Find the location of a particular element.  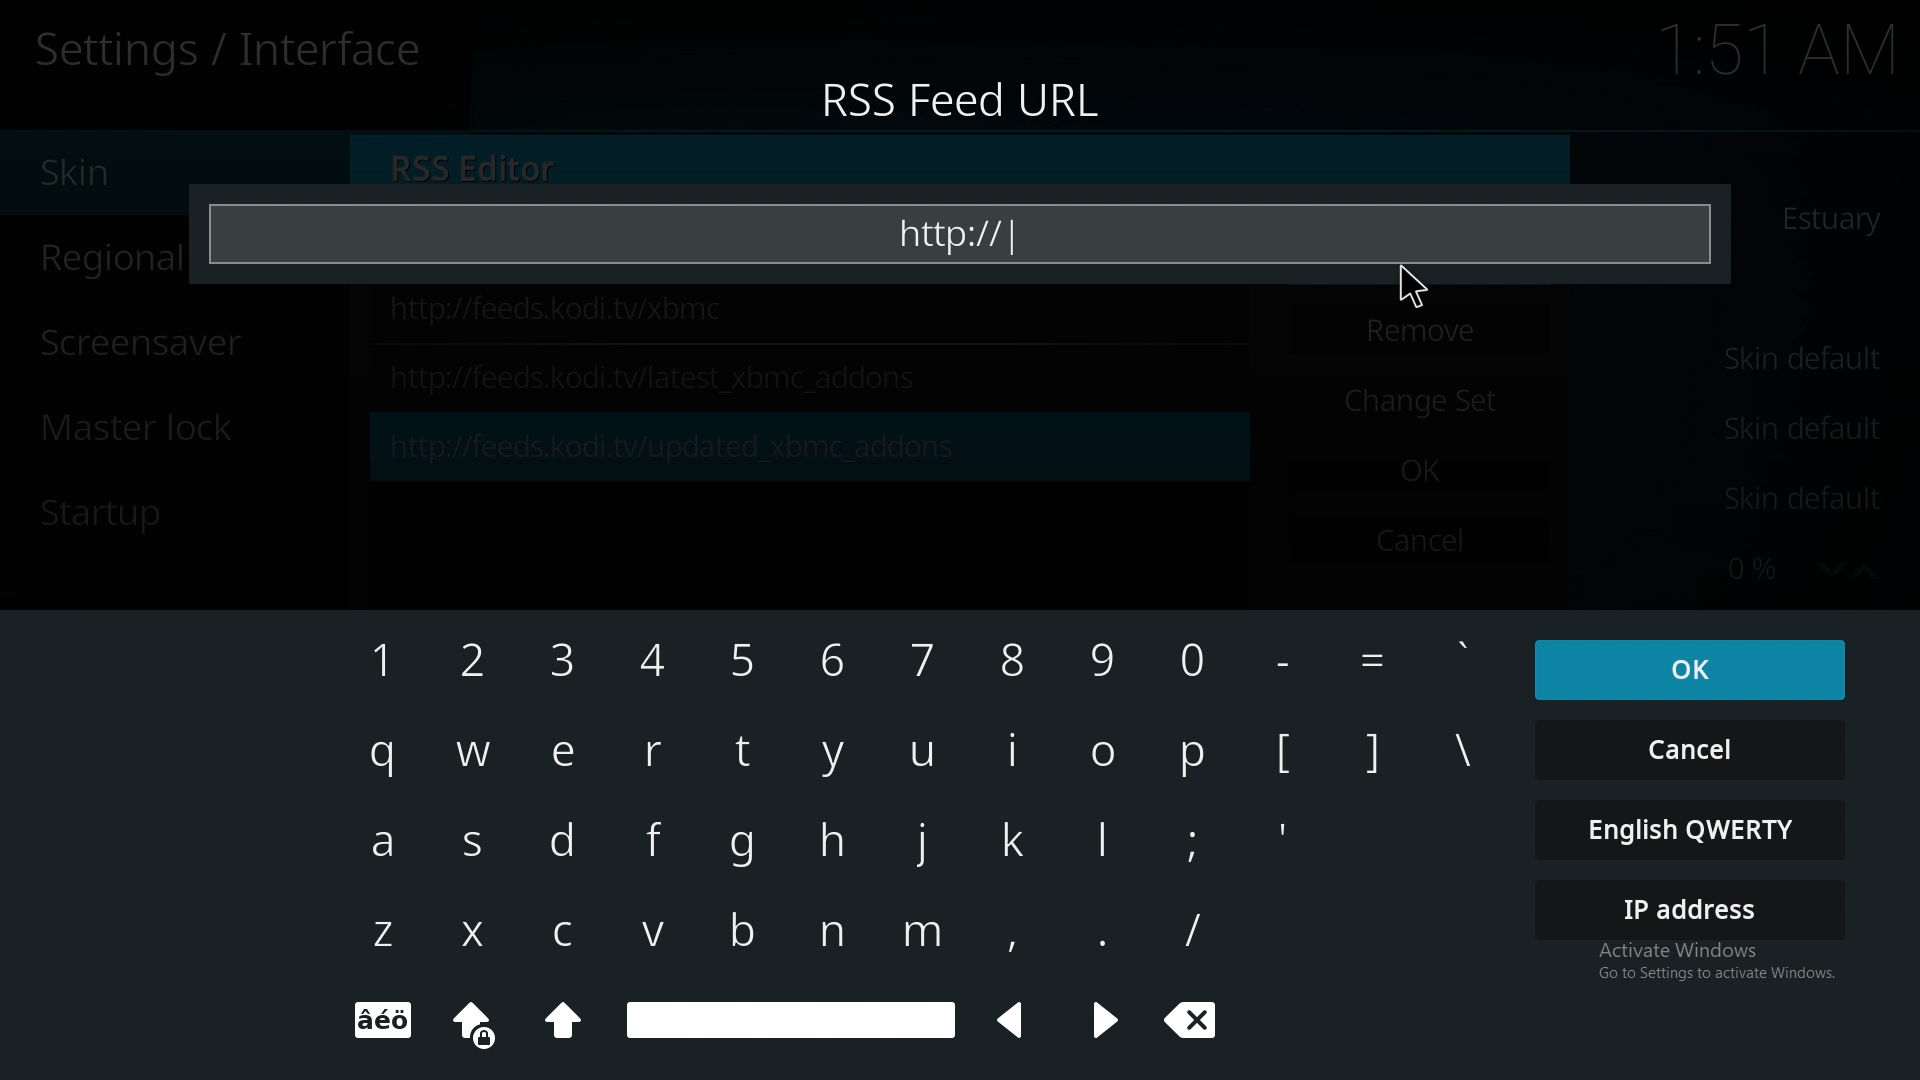

keyboard Input is located at coordinates (746, 661).